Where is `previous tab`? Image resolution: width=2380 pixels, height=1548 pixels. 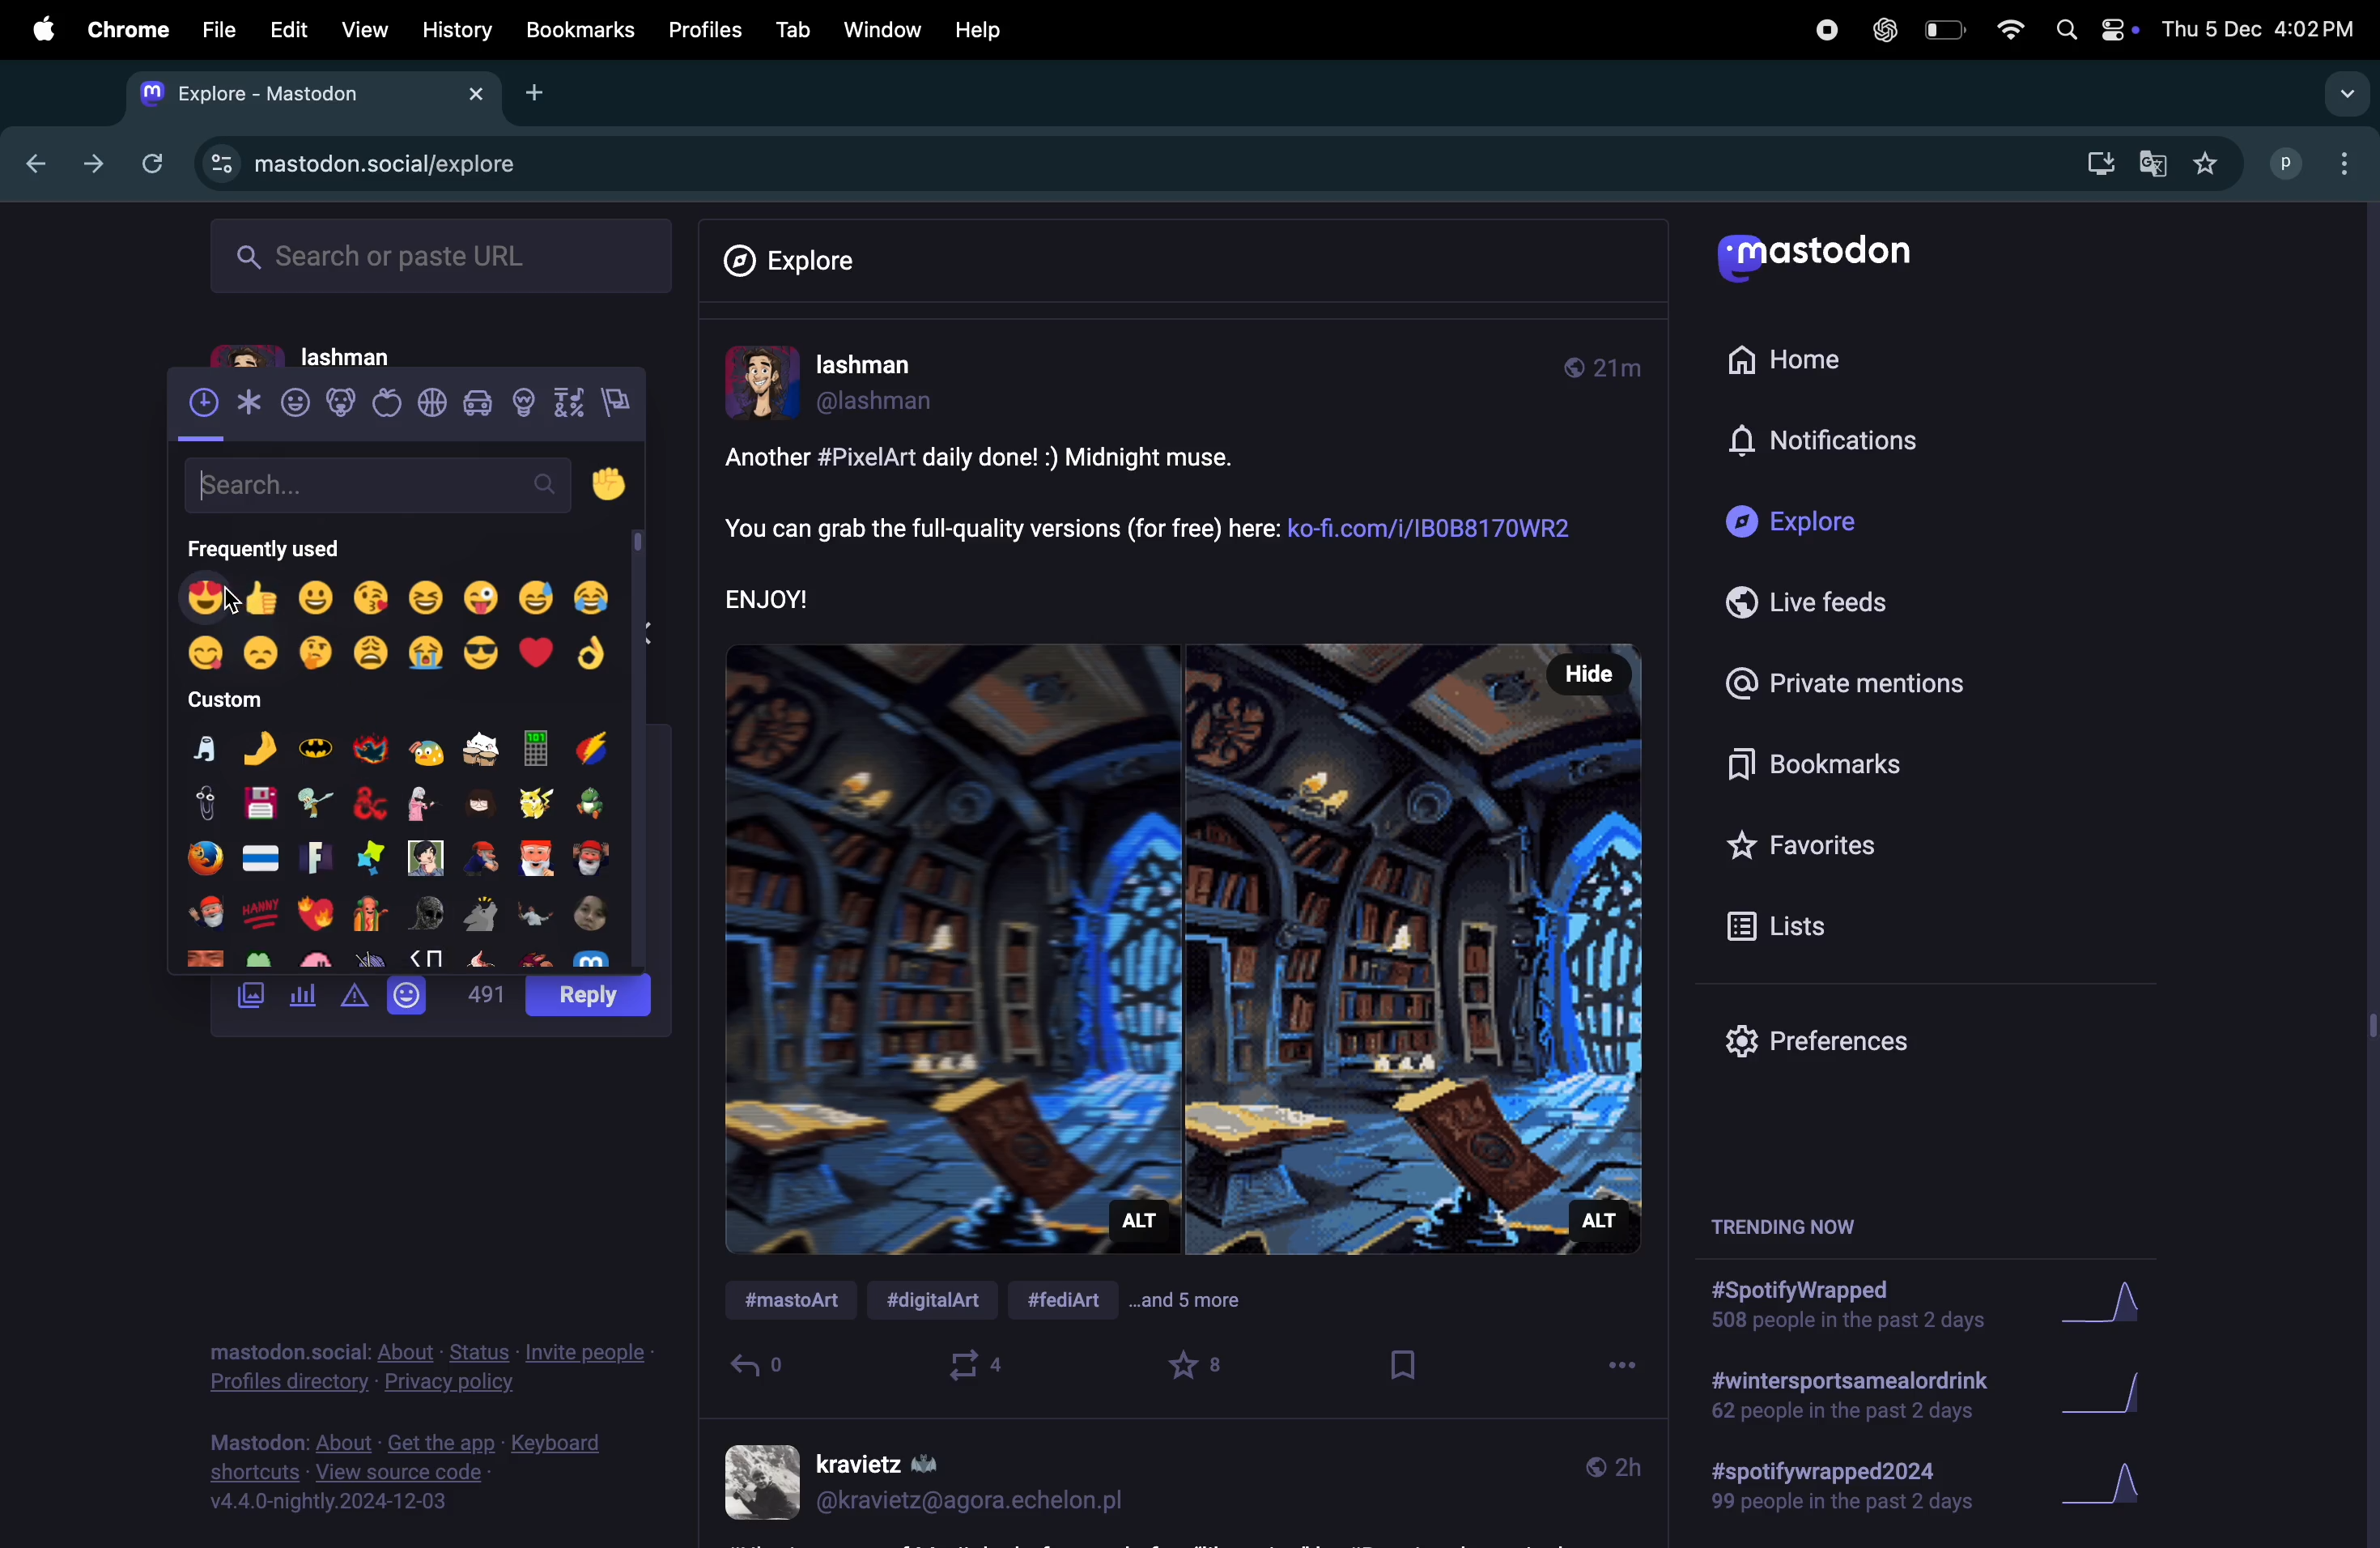 previous tab is located at coordinates (30, 166).